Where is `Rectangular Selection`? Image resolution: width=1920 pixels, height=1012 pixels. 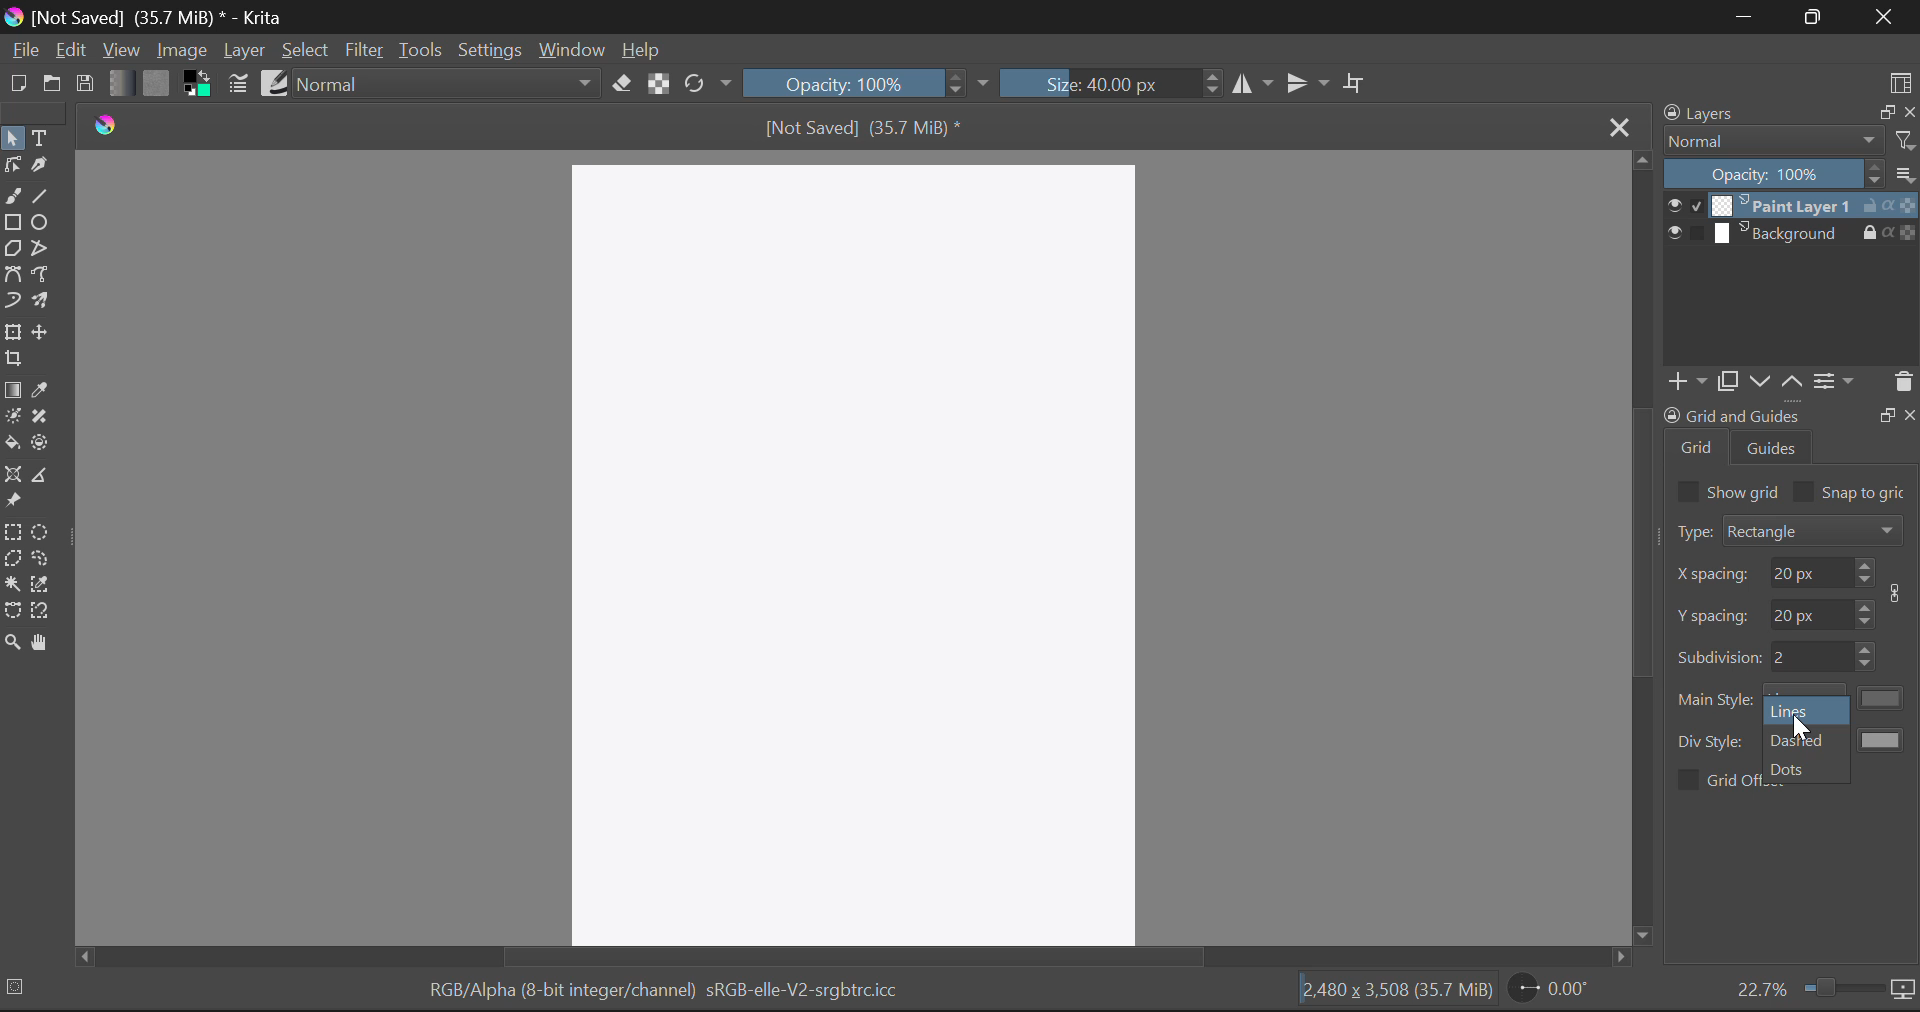 Rectangular Selection is located at coordinates (14, 535).